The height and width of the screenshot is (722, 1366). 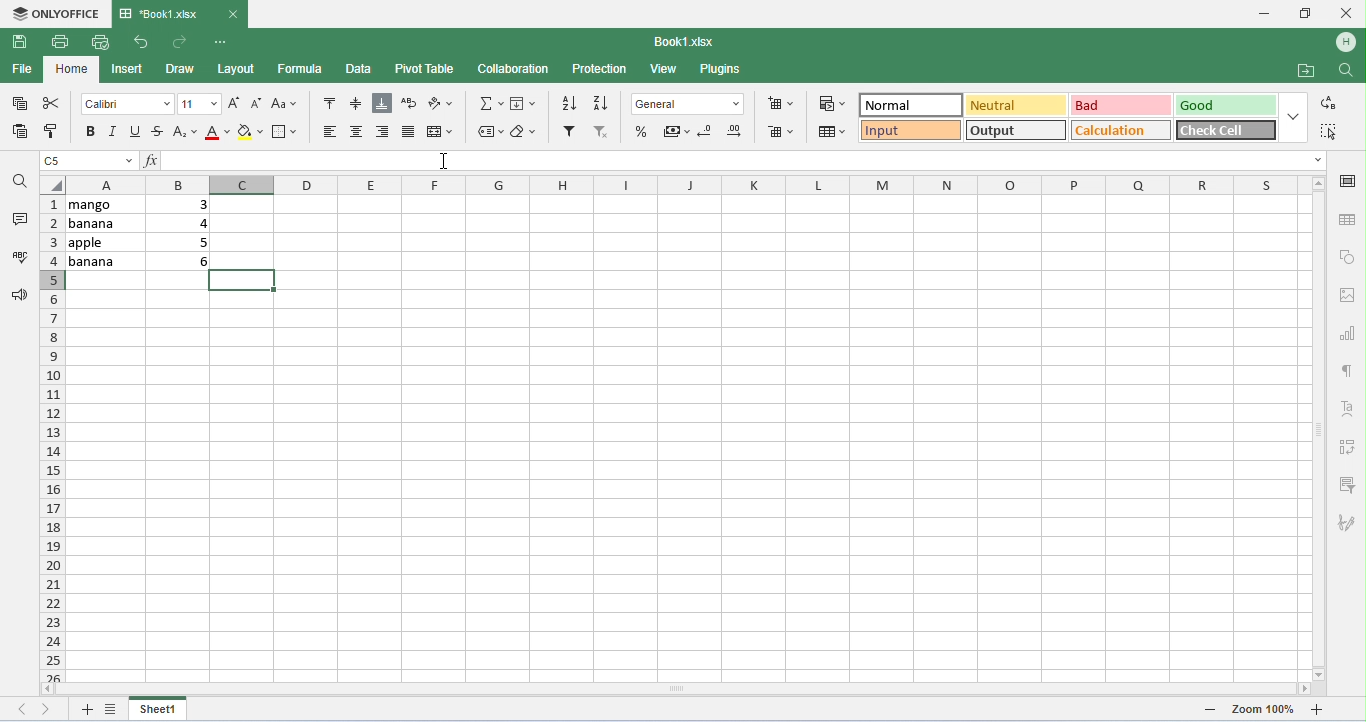 I want to click on , so click(x=20, y=69).